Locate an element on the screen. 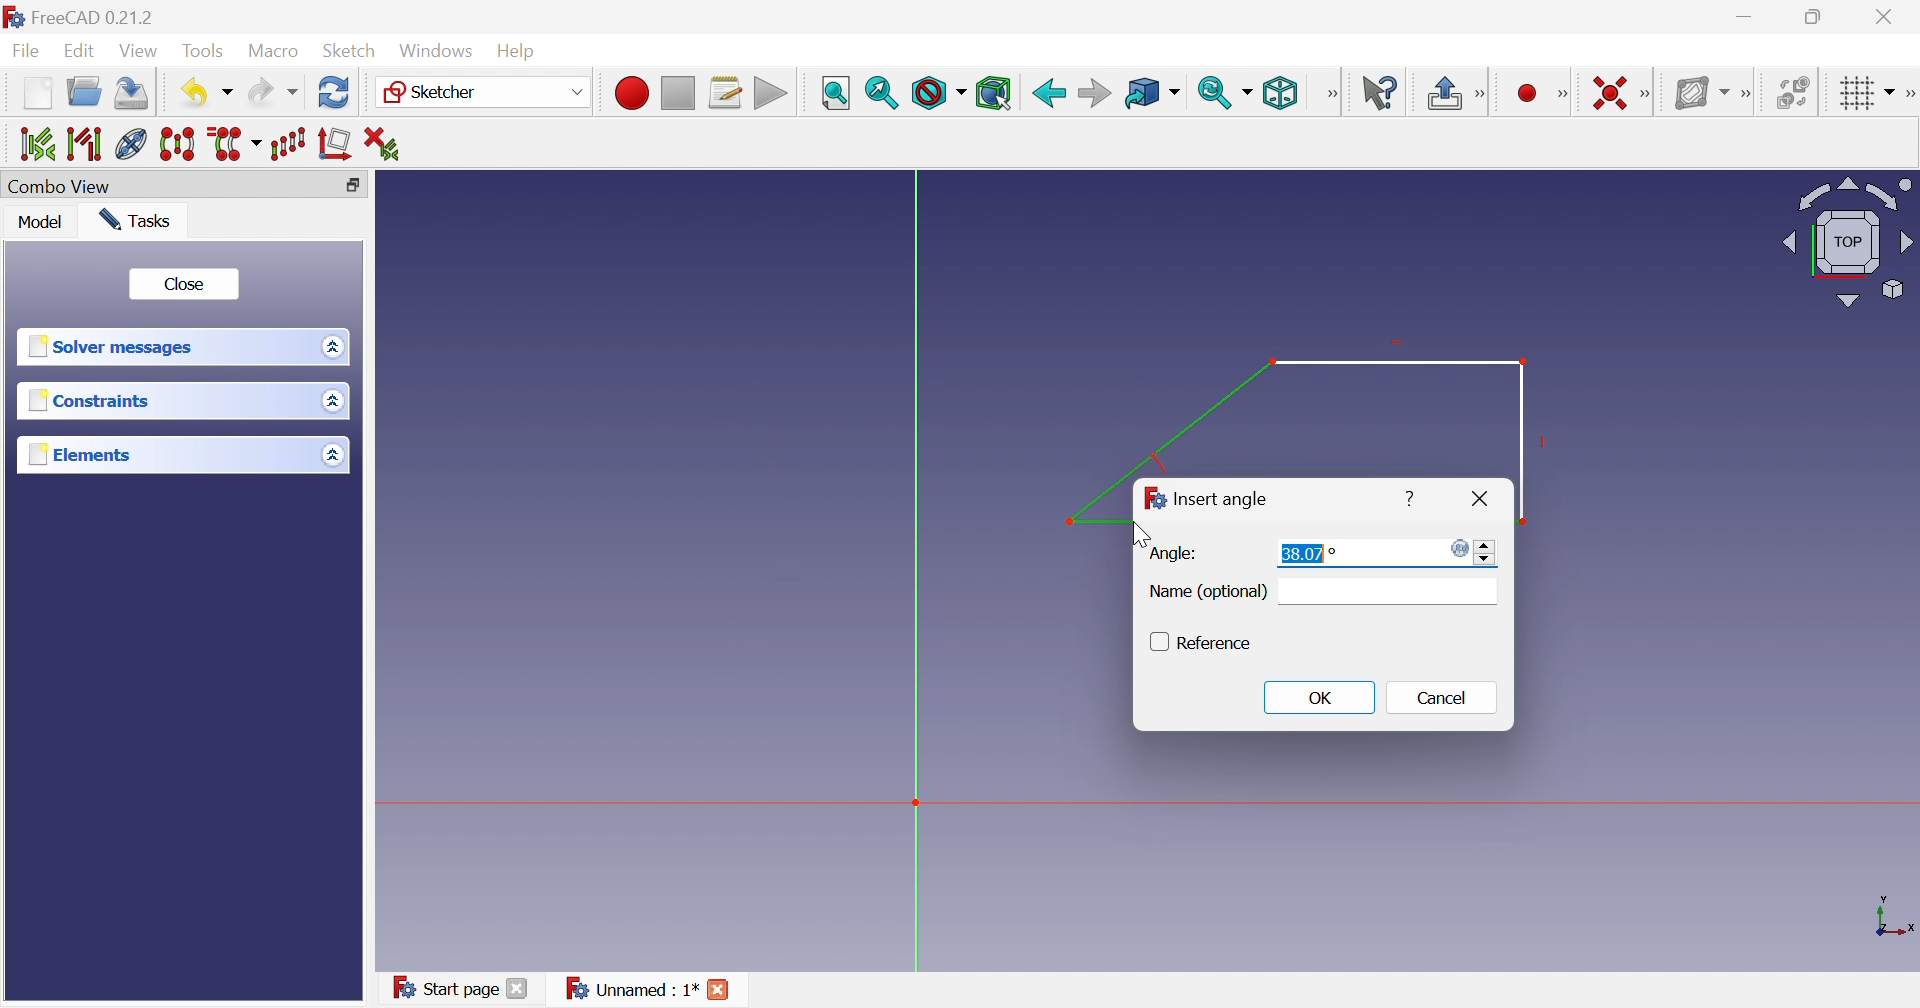 The width and height of the screenshot is (1920, 1008). Drop Down is located at coordinates (1251, 92).